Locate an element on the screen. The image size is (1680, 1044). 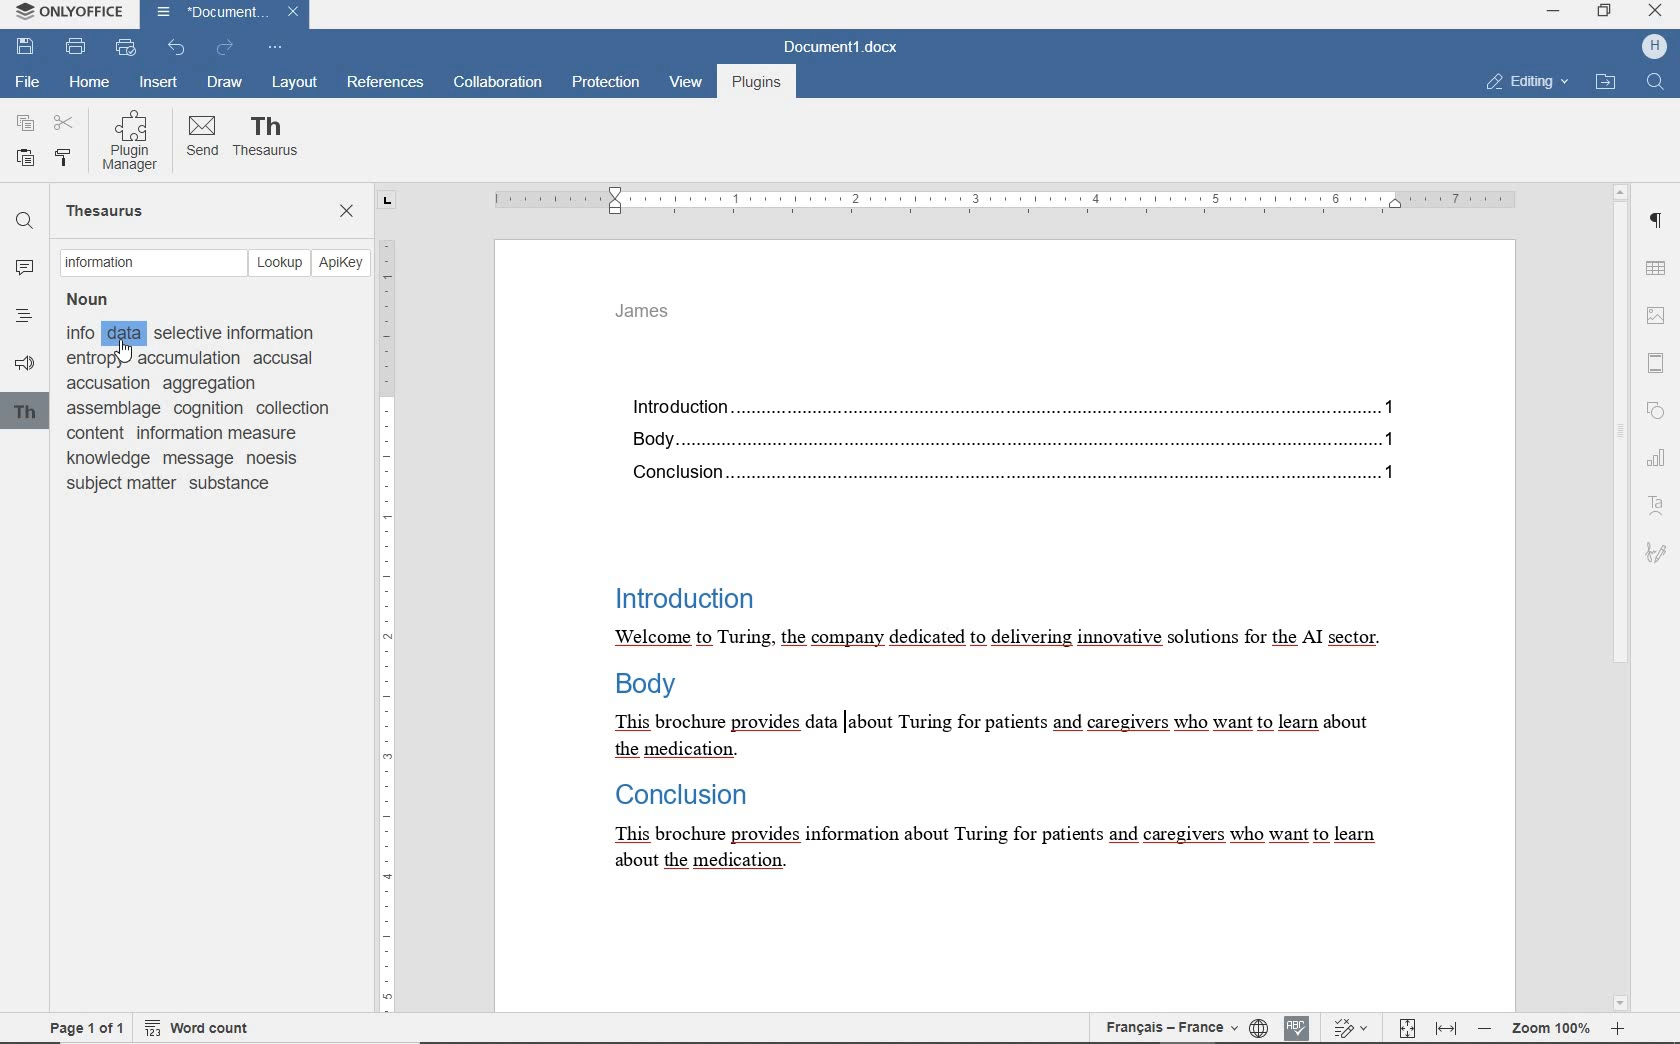
TEXT LANGUAGE is located at coordinates (1172, 1030).